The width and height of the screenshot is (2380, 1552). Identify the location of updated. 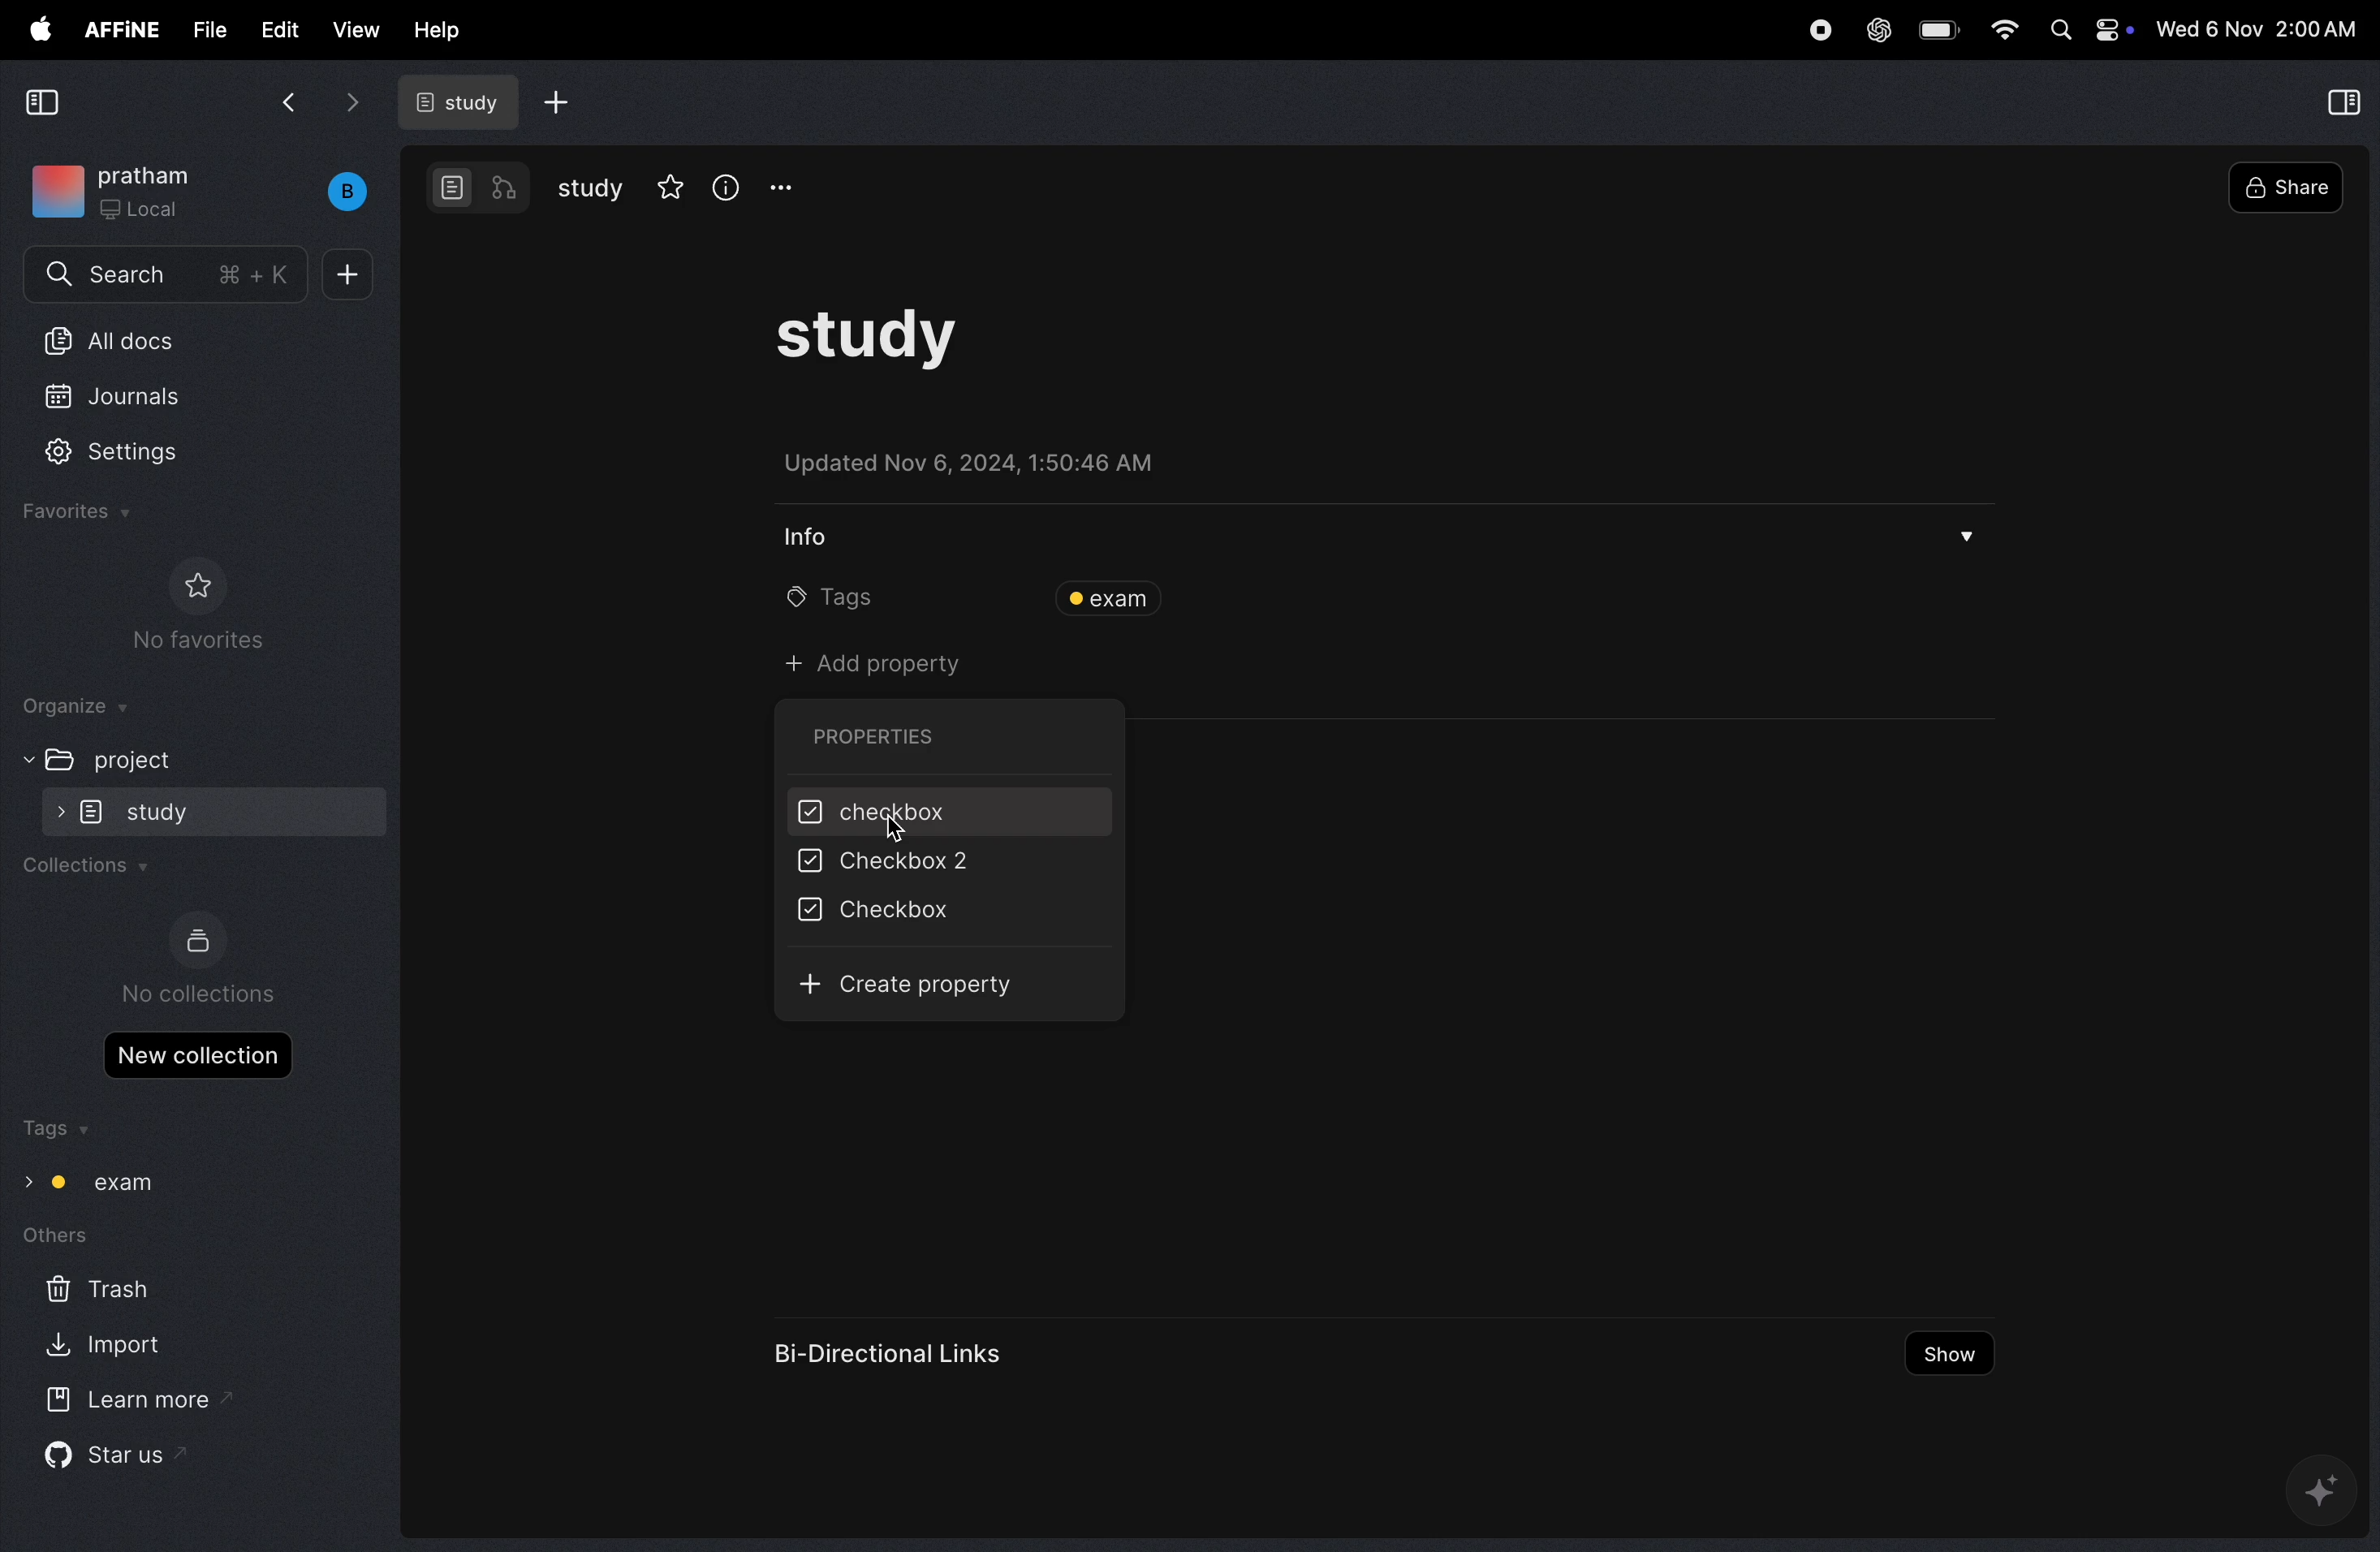
(973, 459).